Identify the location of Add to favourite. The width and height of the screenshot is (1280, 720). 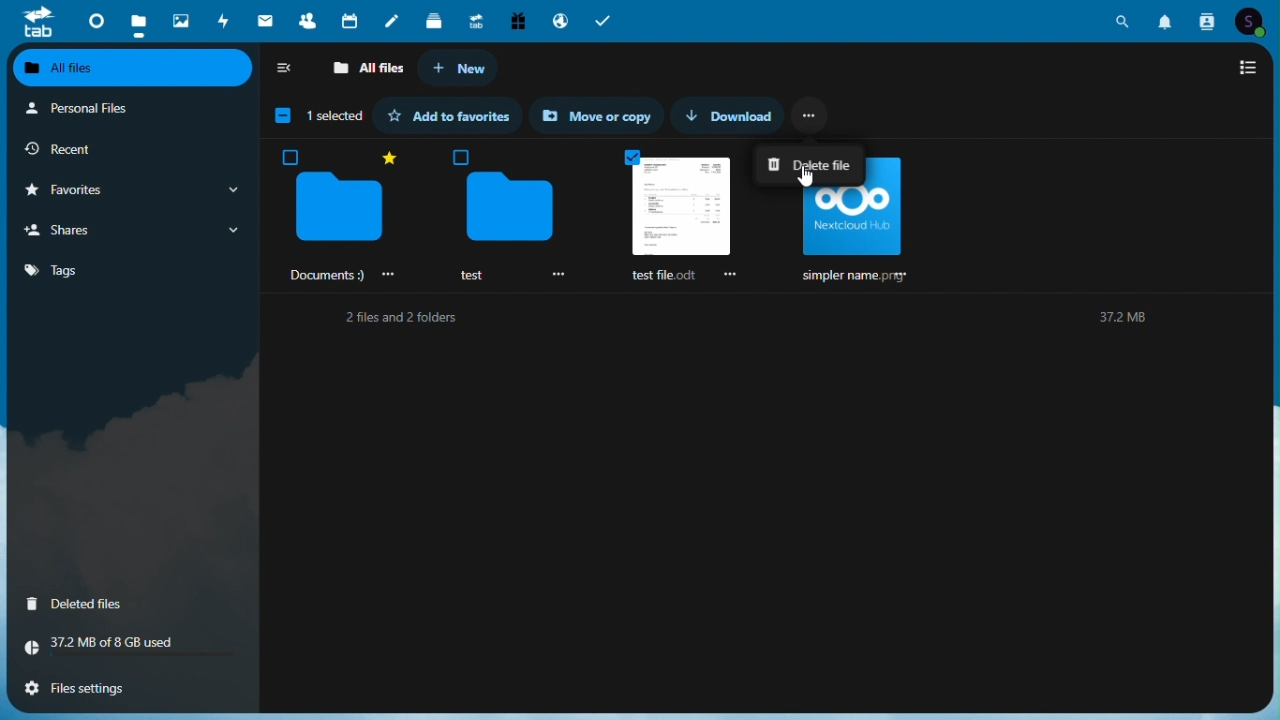
(451, 116).